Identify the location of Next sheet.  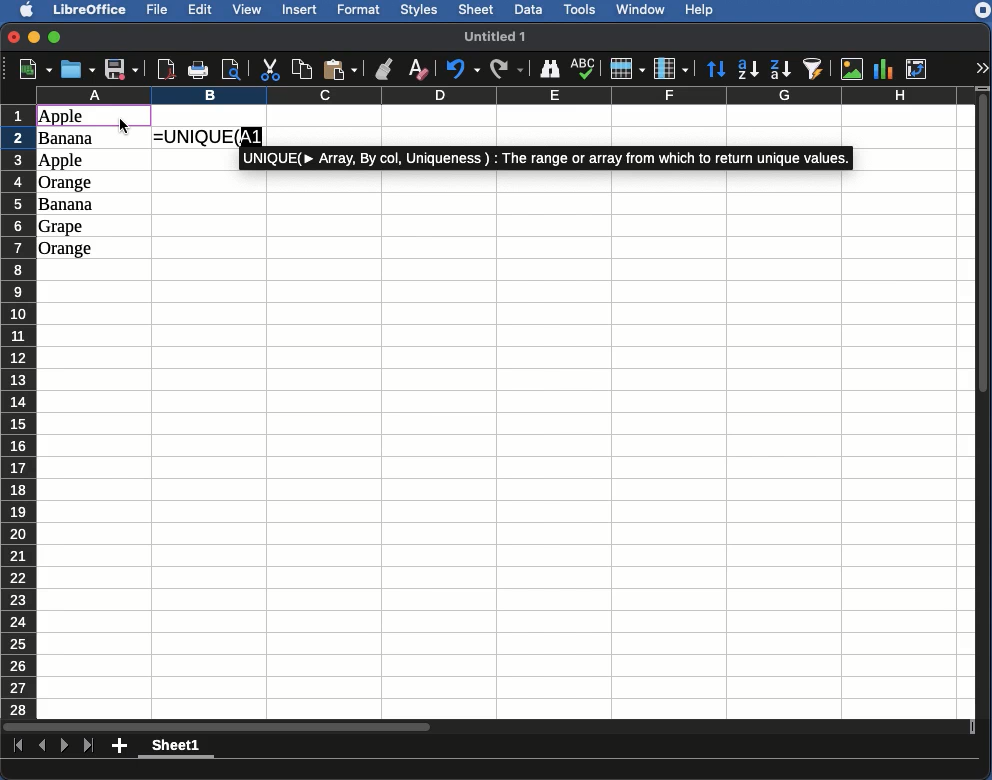
(65, 748).